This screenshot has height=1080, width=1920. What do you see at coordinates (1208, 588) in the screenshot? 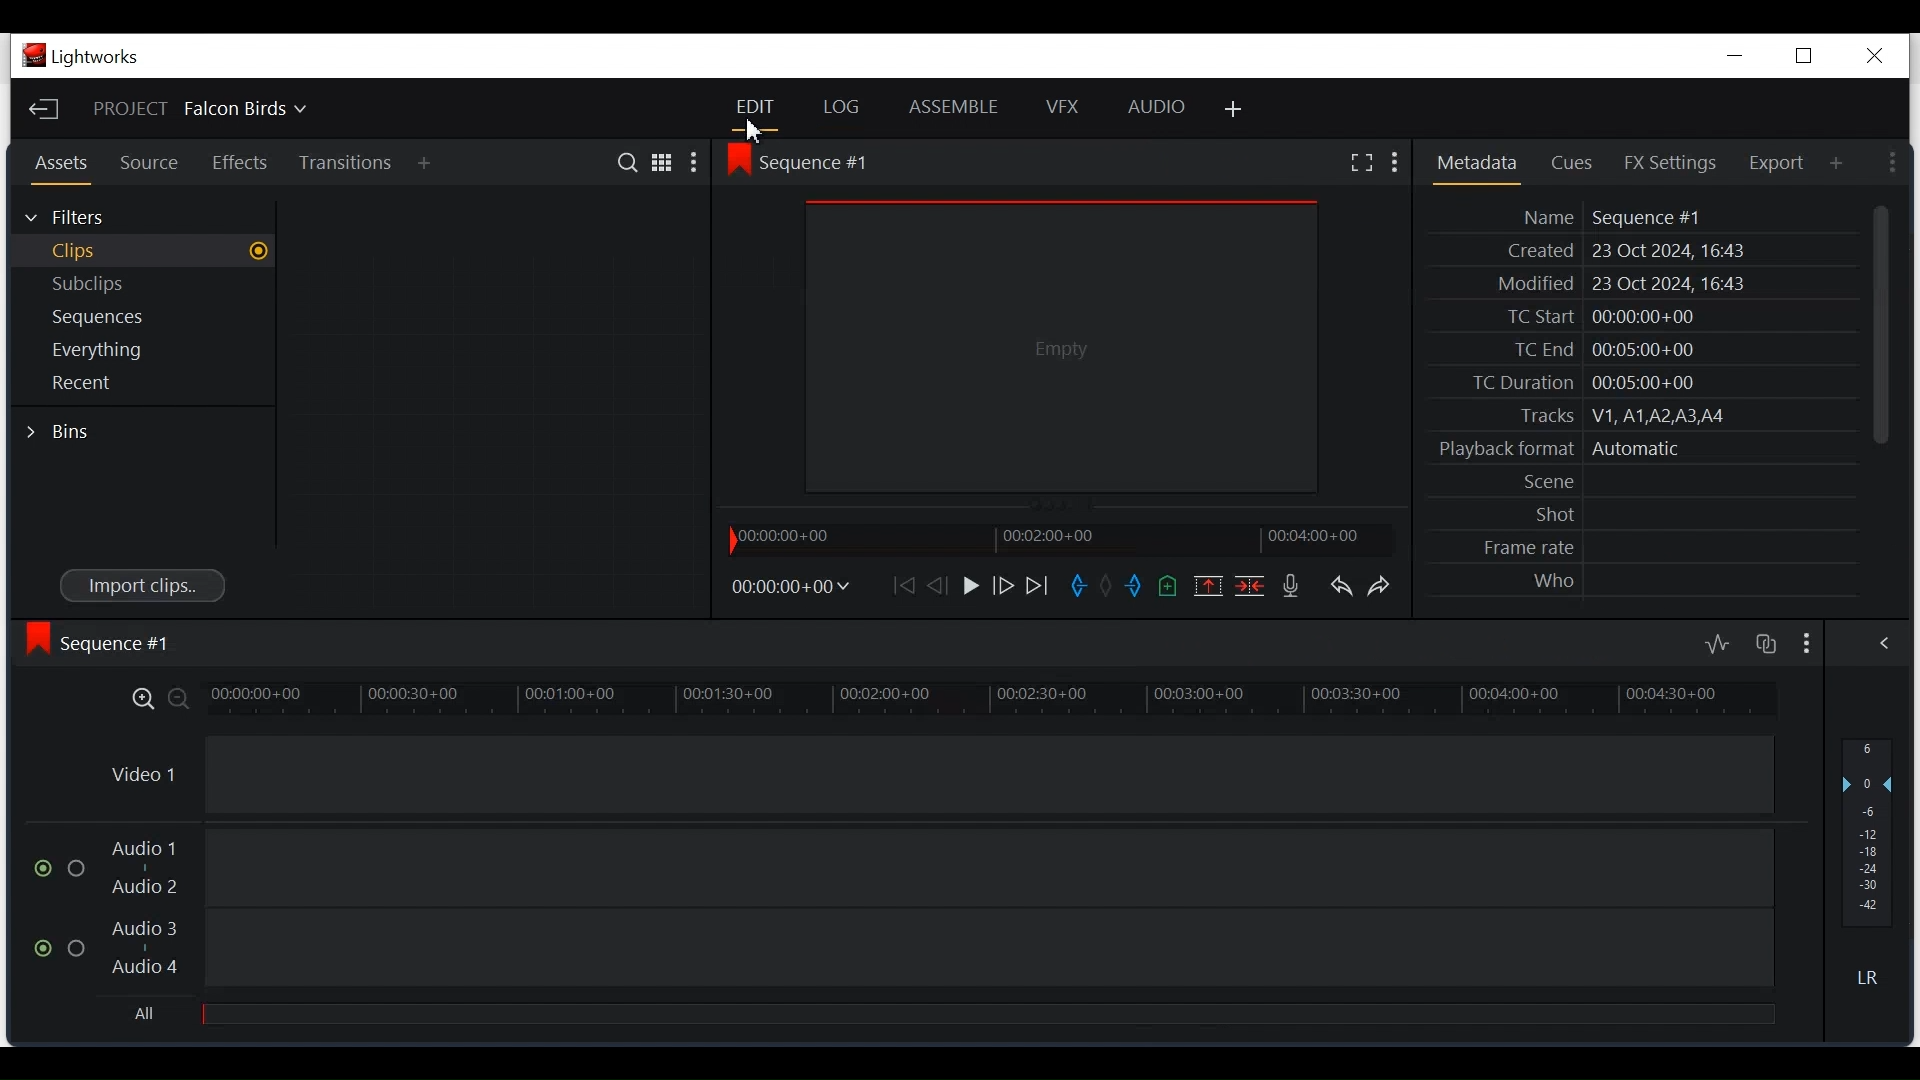
I see `Remove the marked version` at bounding box center [1208, 588].